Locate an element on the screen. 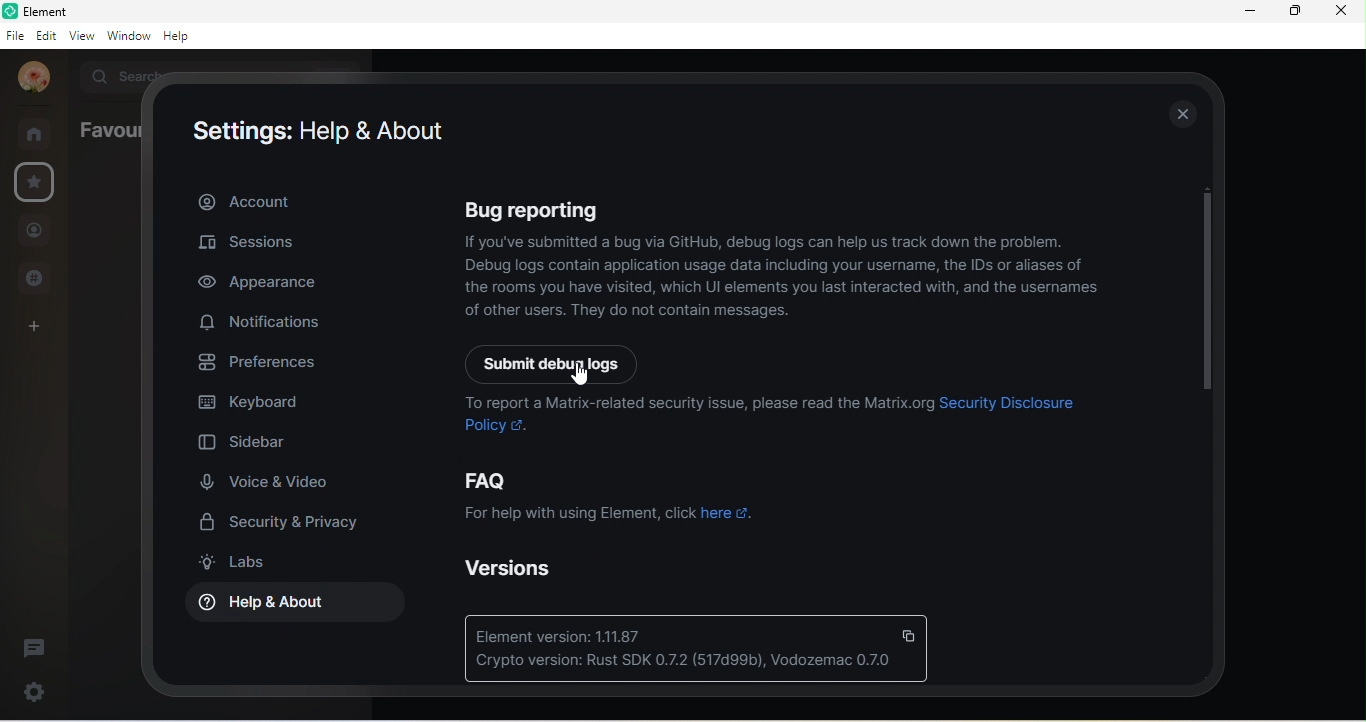 This screenshot has width=1366, height=722. session is located at coordinates (249, 243).